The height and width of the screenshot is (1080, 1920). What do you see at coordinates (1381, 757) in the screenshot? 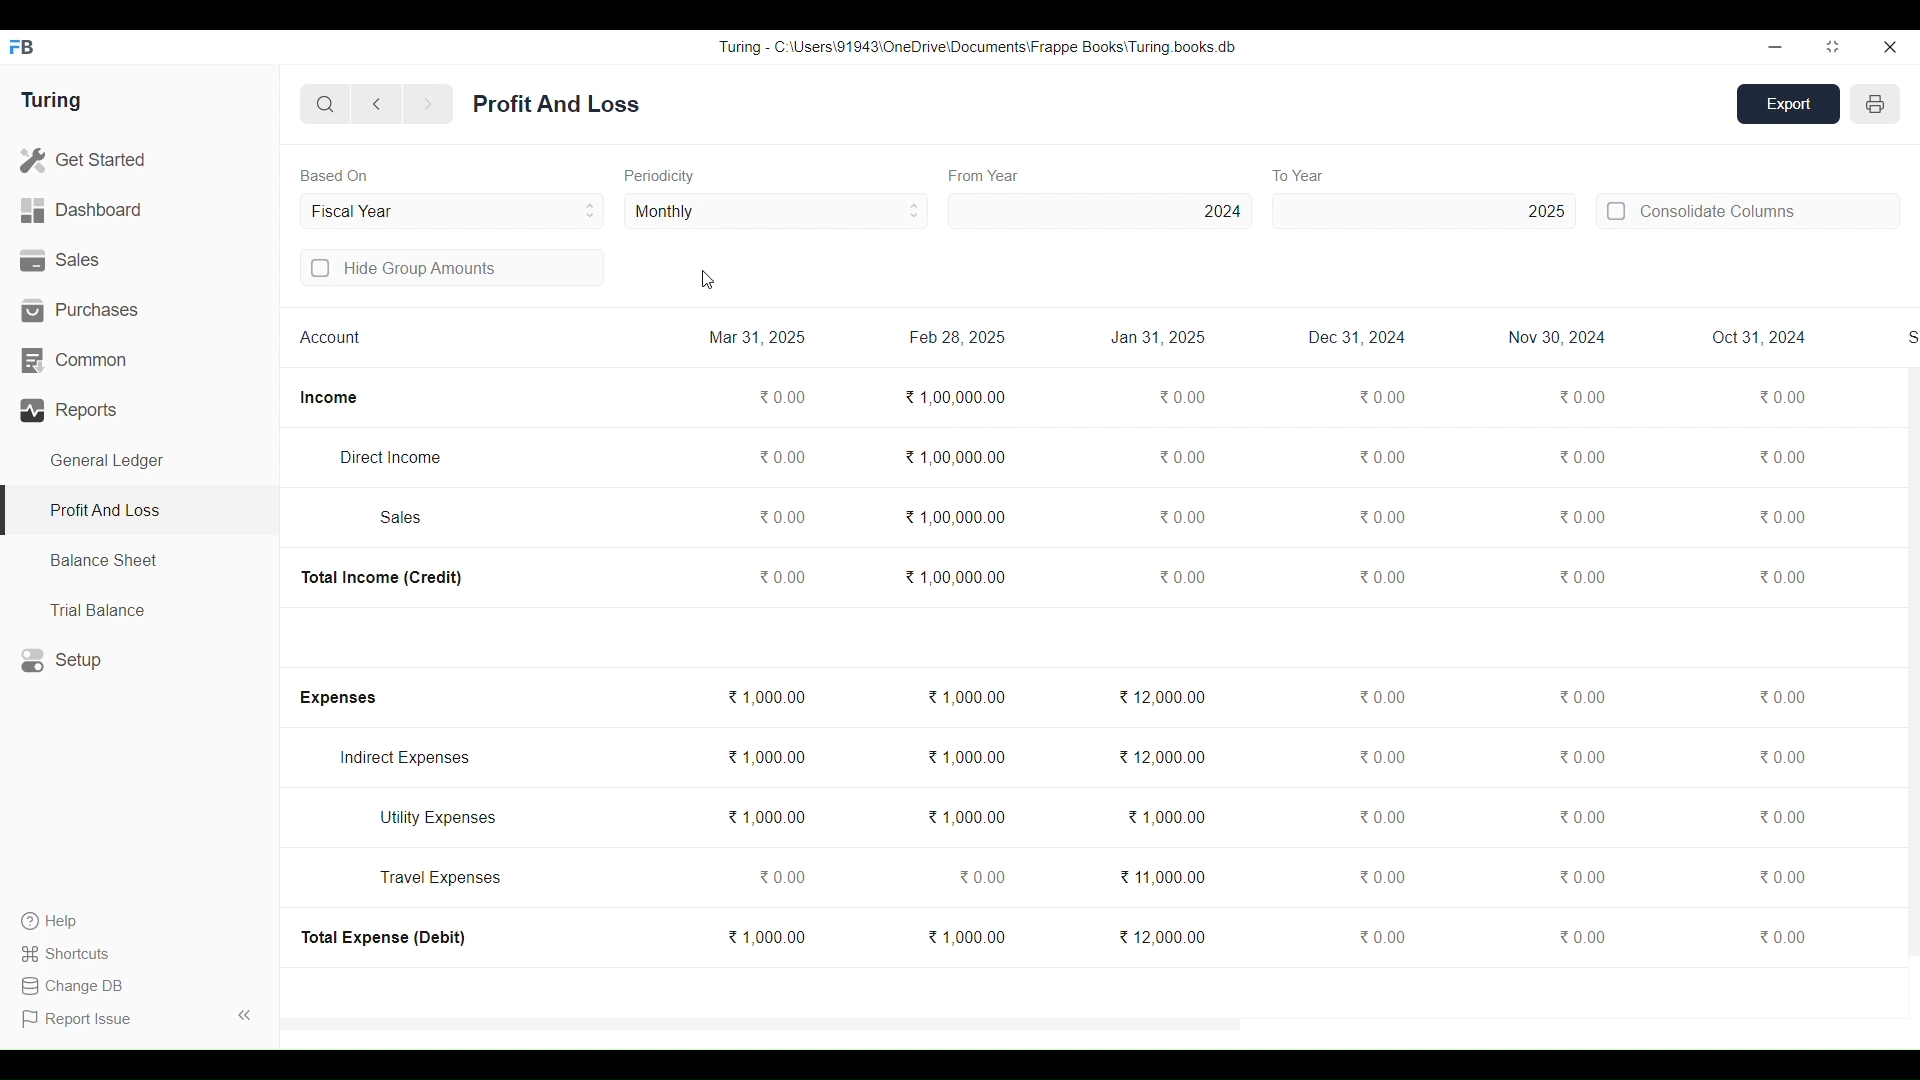
I see `0.00` at bounding box center [1381, 757].